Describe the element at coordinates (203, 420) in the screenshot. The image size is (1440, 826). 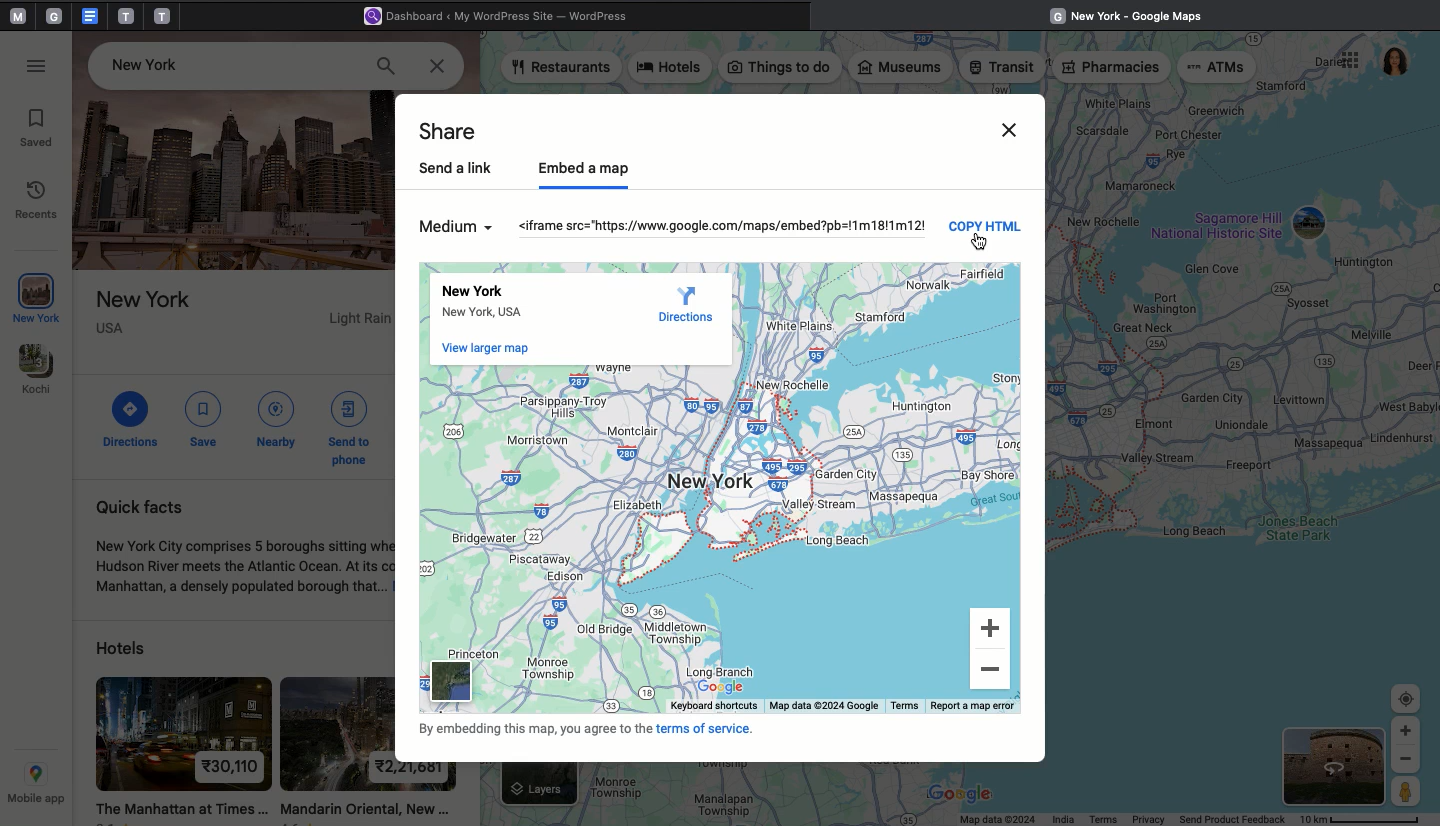
I see `Save` at that location.